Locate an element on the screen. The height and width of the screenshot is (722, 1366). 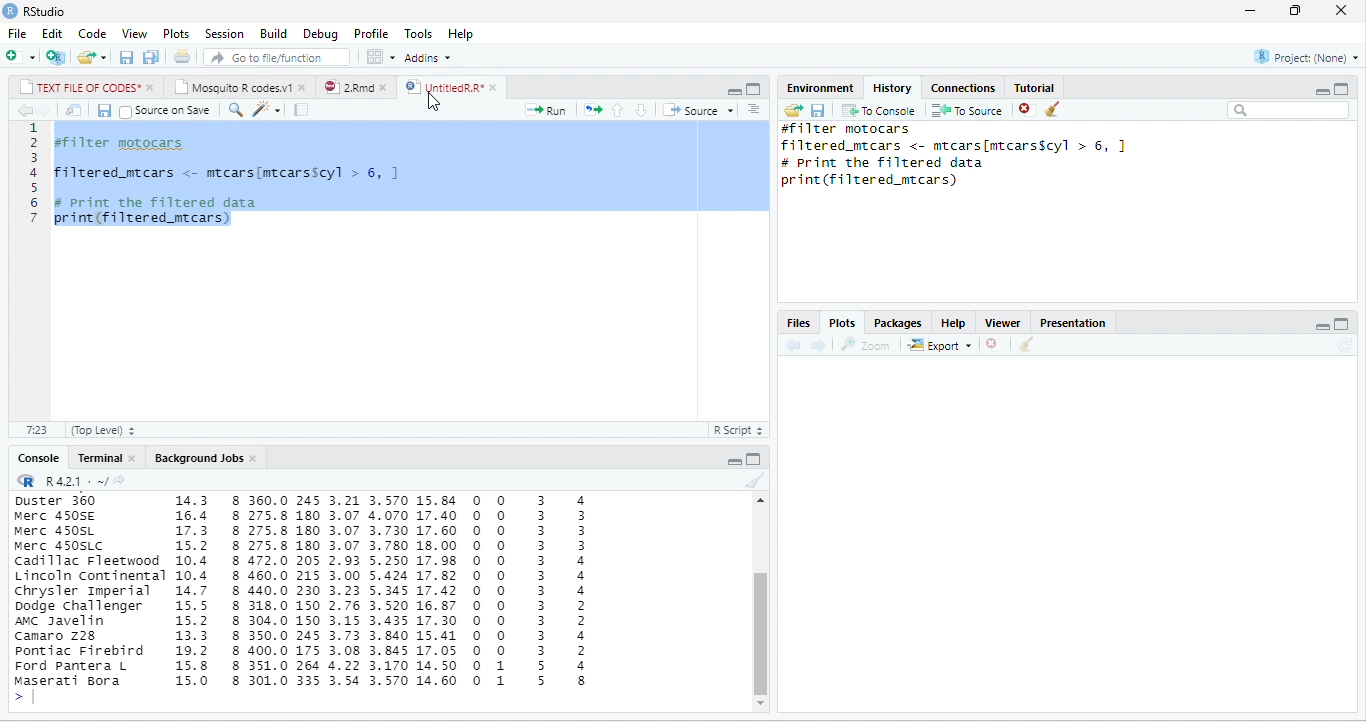
15.84 17.40  17.60  18.00  17.98  17.82  17.42  16.87  17.30  15.41  17.05  14.50  14.60 is located at coordinates (437, 590).